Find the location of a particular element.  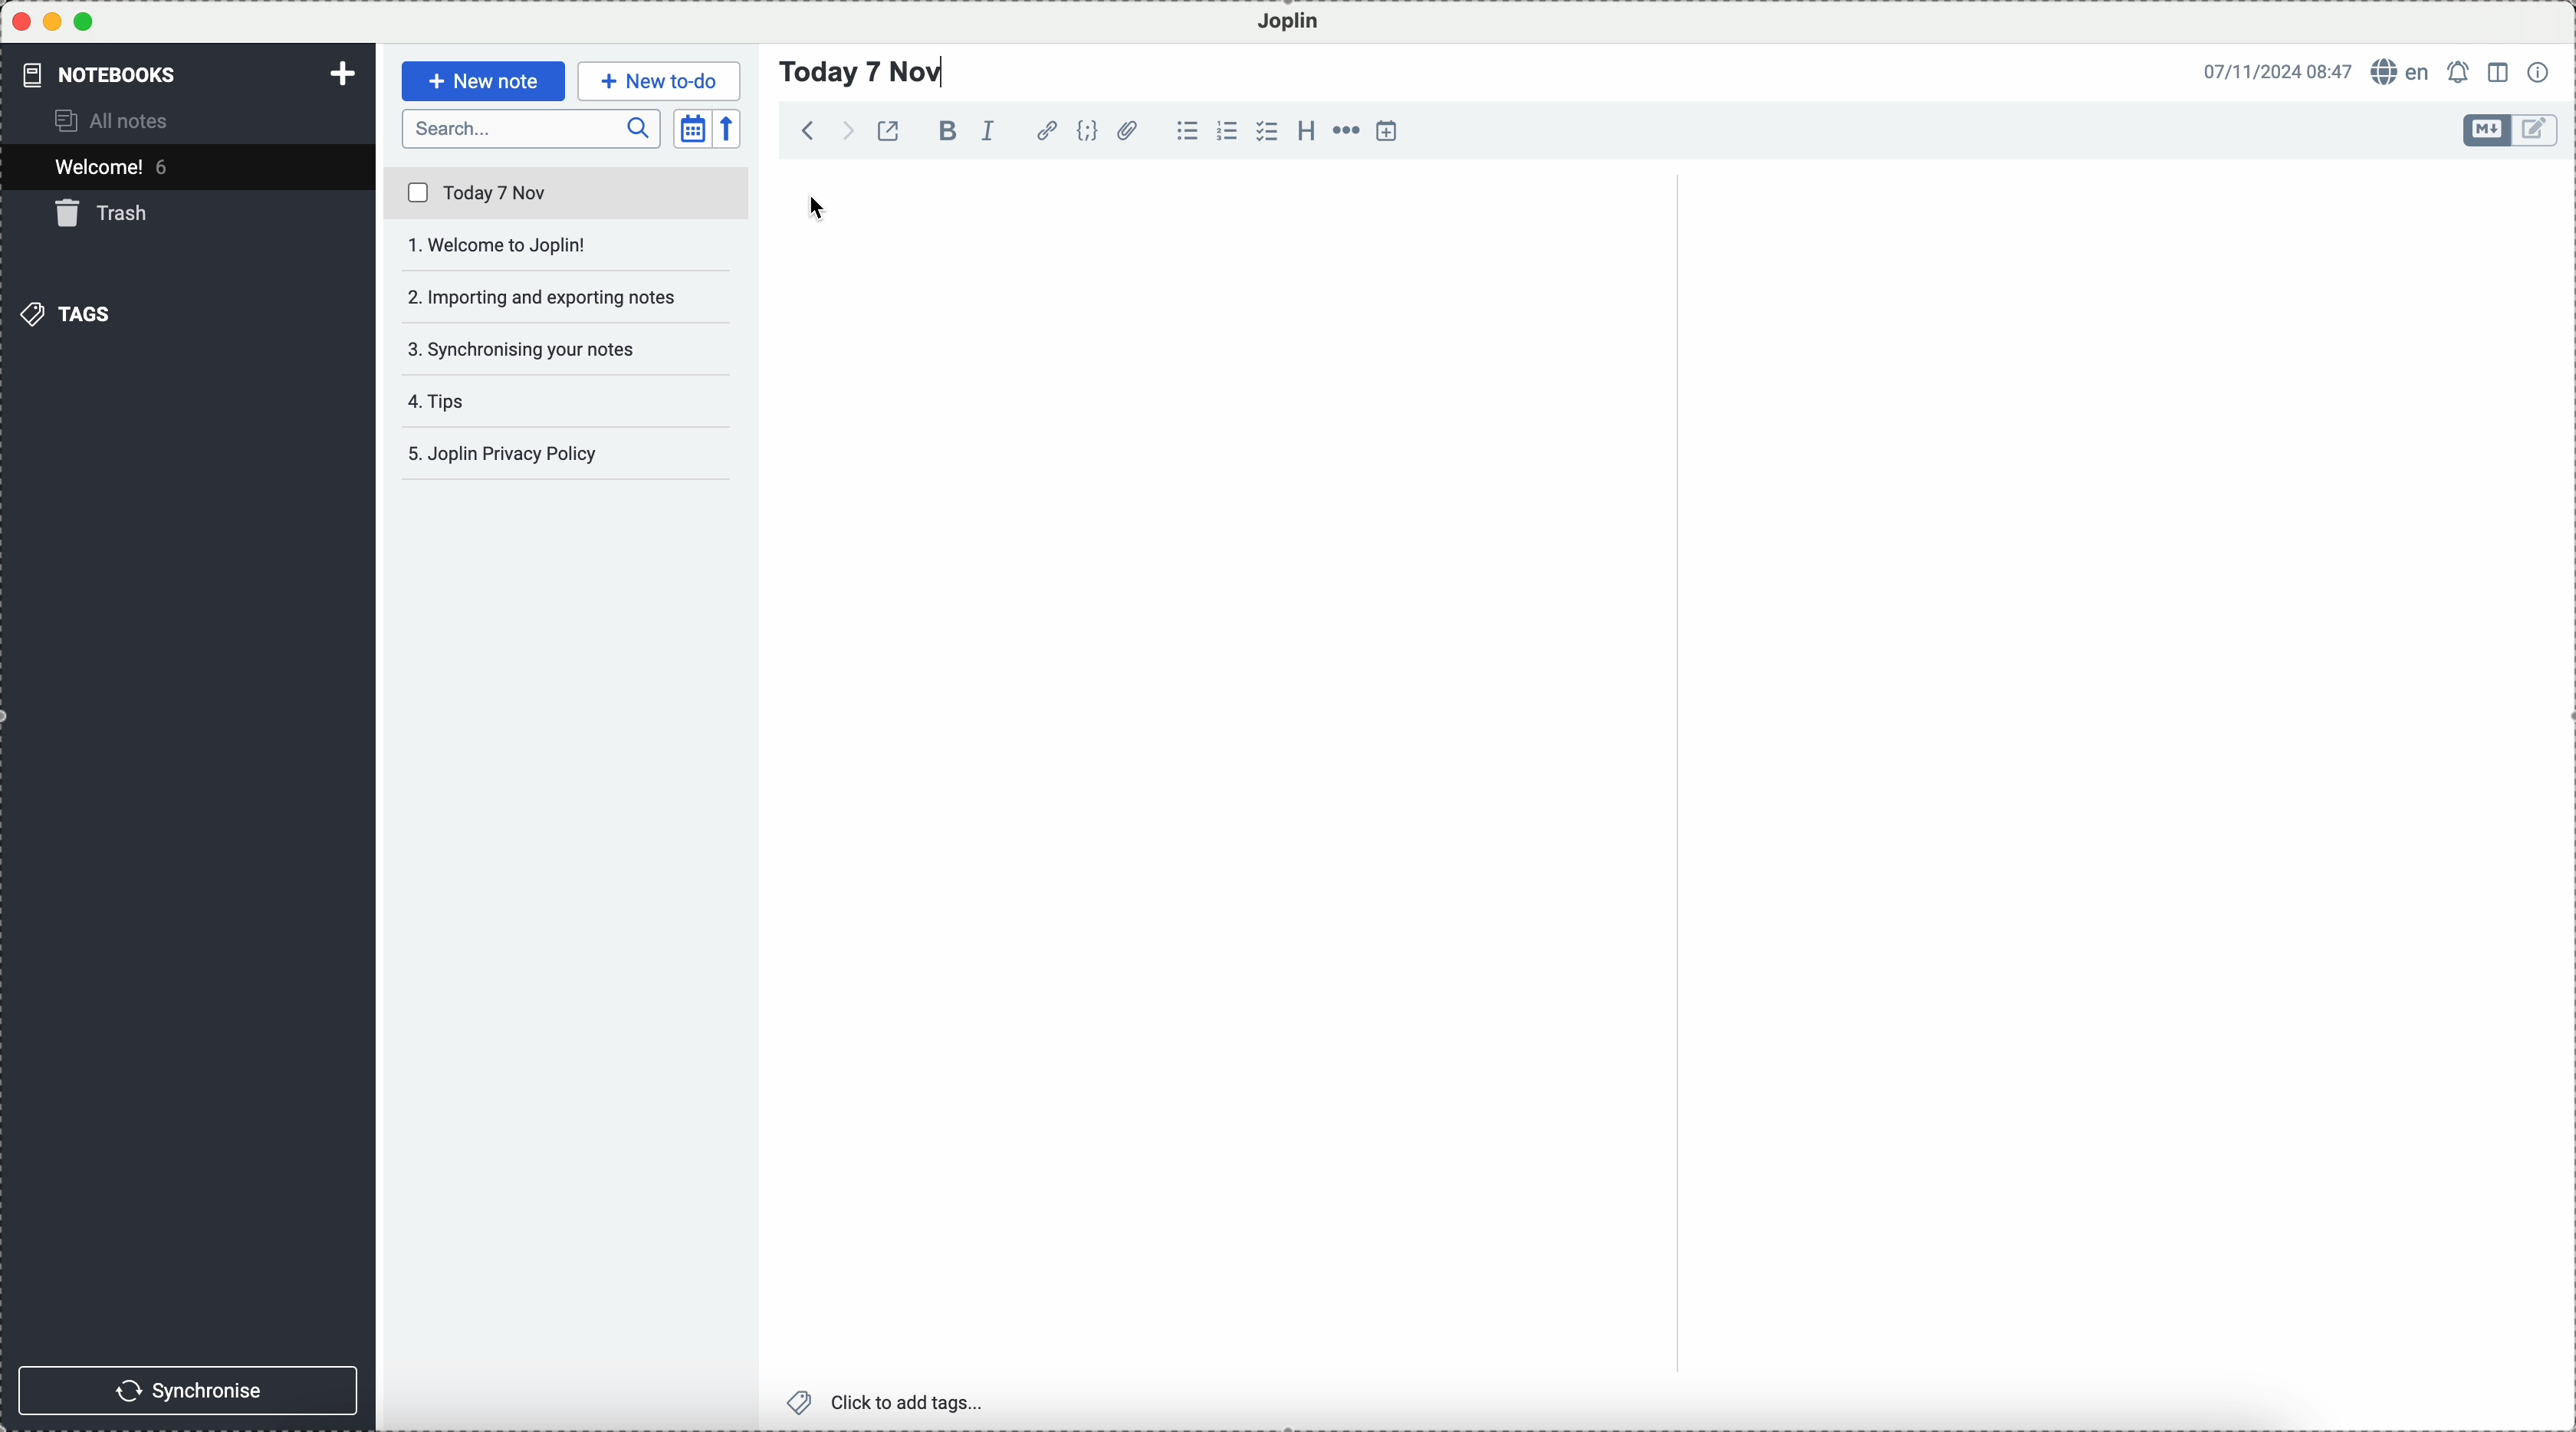

italic is located at coordinates (989, 131).